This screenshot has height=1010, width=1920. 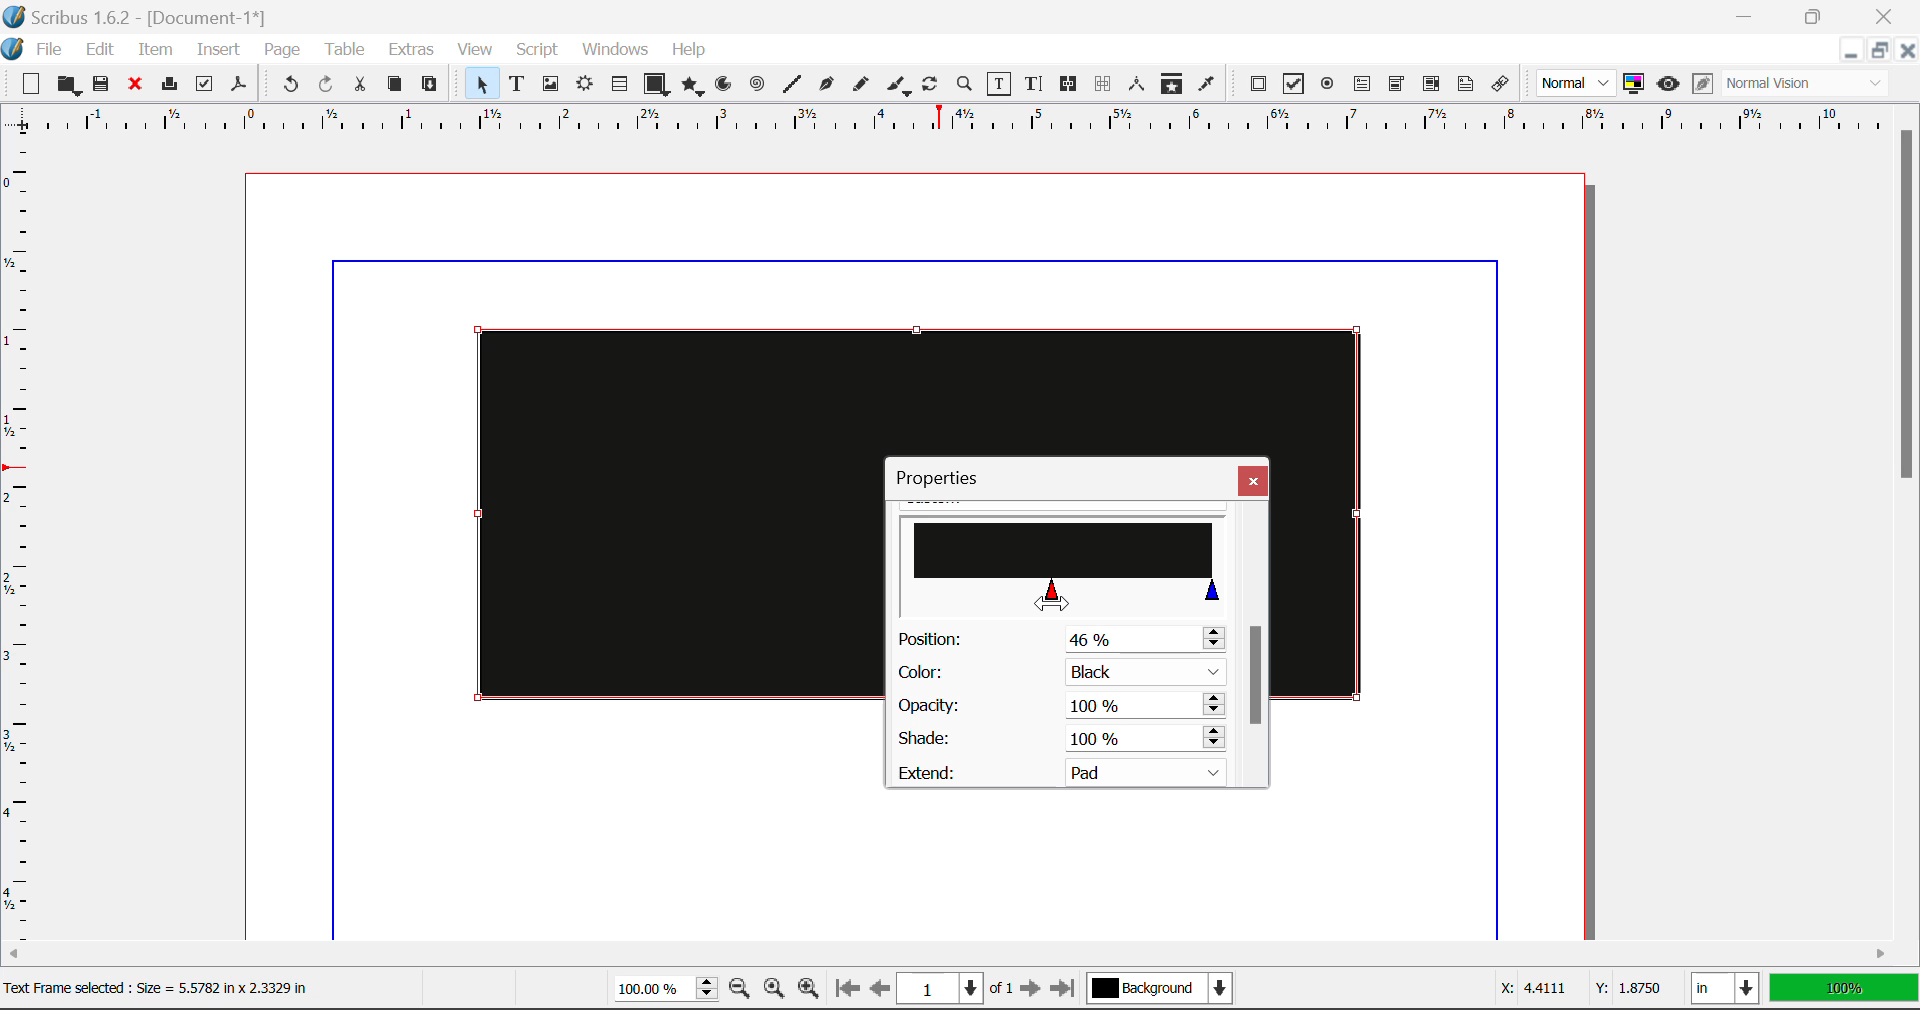 I want to click on Restore Down, so click(x=1747, y=14).